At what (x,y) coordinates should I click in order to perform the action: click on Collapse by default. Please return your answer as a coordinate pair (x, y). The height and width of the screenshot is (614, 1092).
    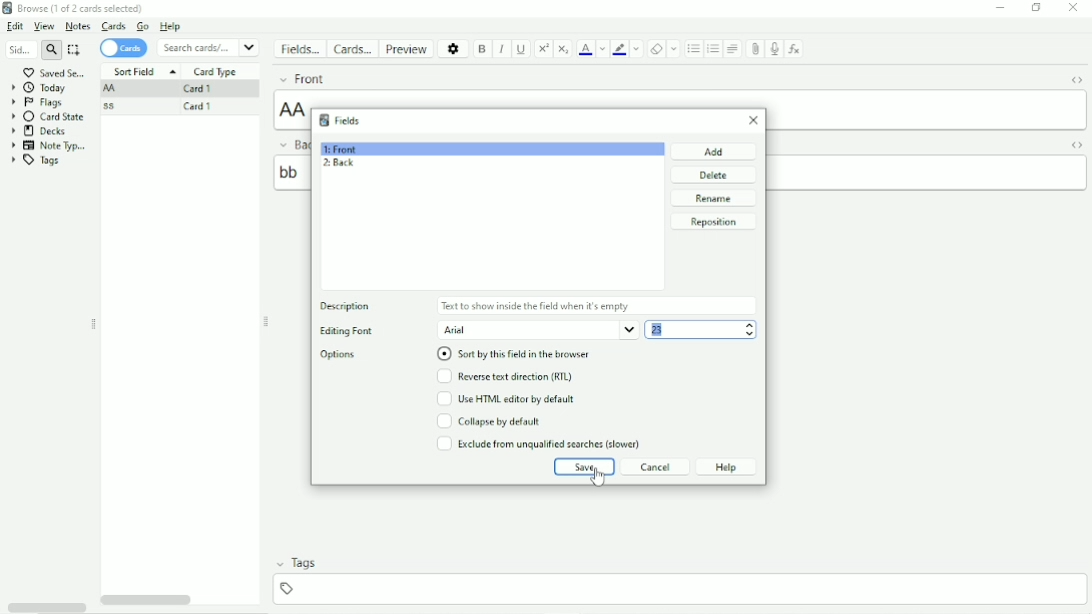
    Looking at the image, I should click on (489, 421).